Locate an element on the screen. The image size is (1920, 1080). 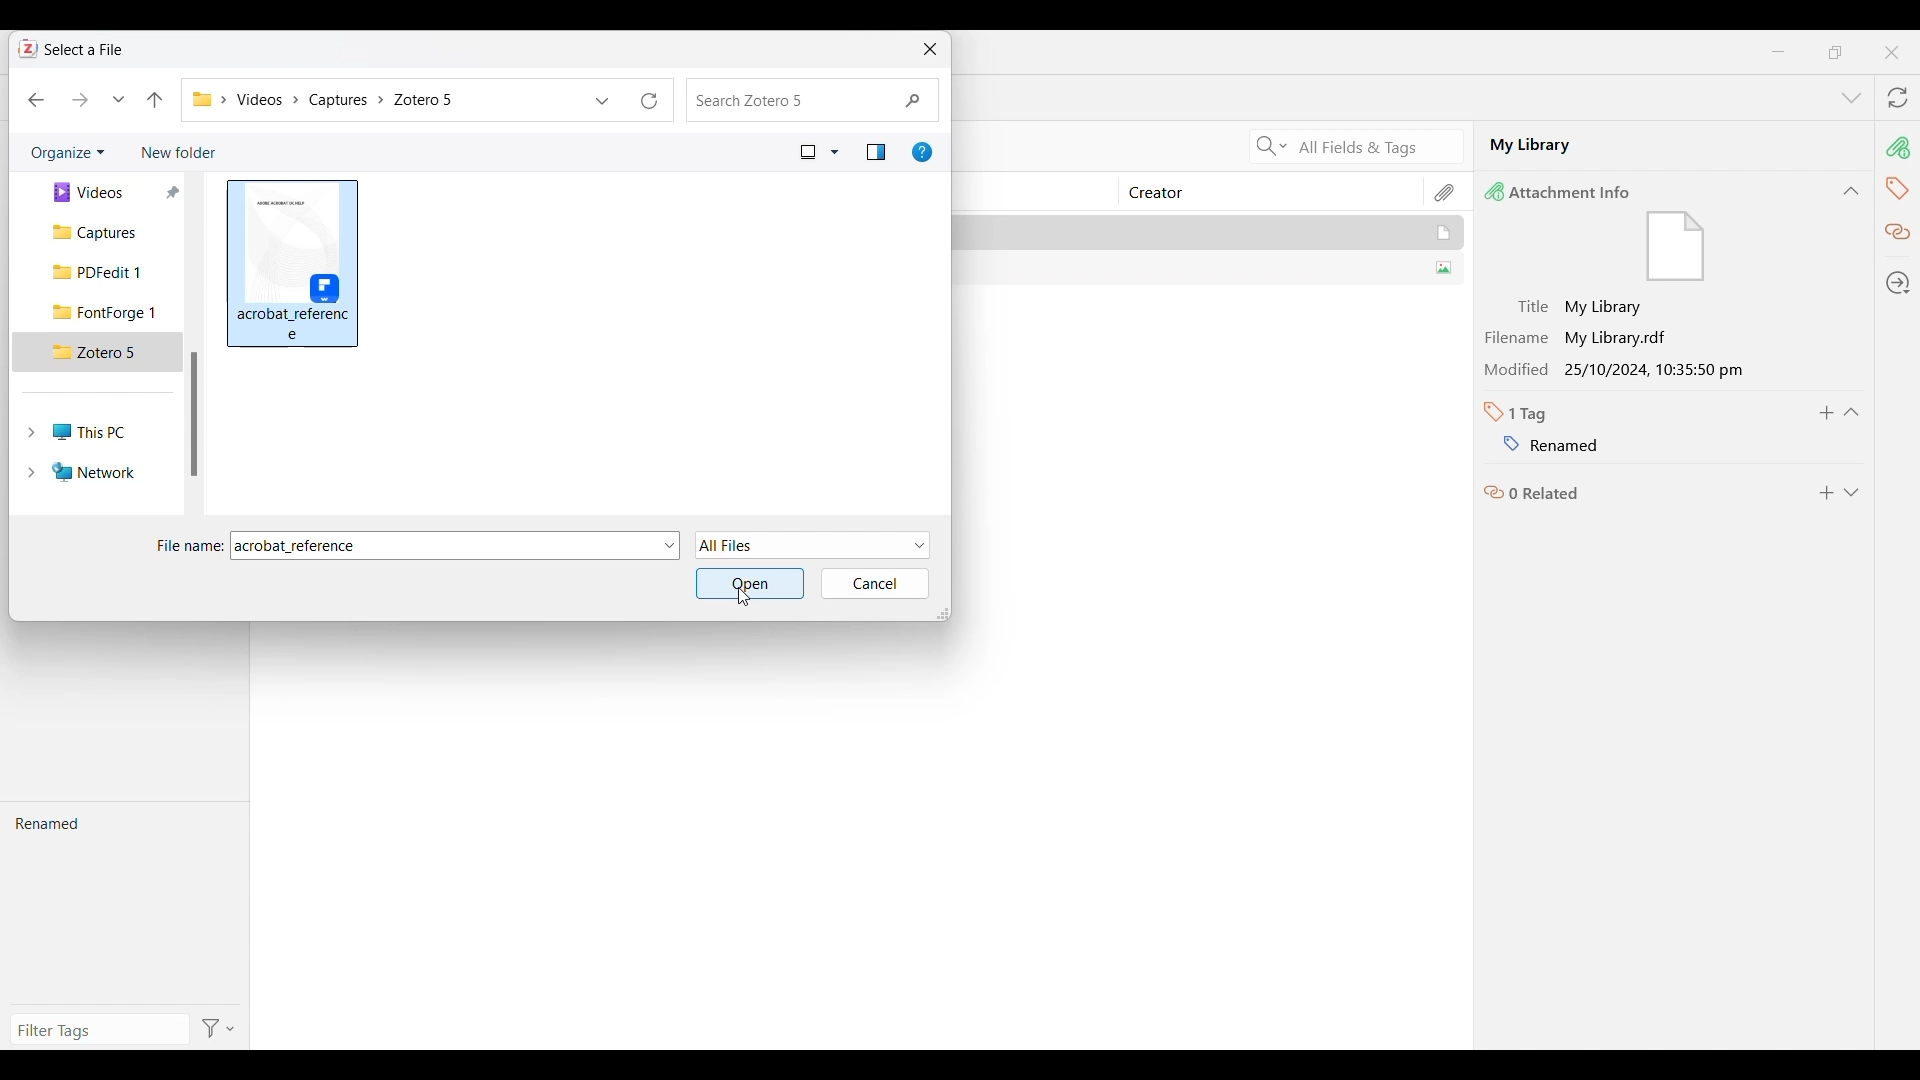
Attachment Info is located at coordinates (1566, 192).